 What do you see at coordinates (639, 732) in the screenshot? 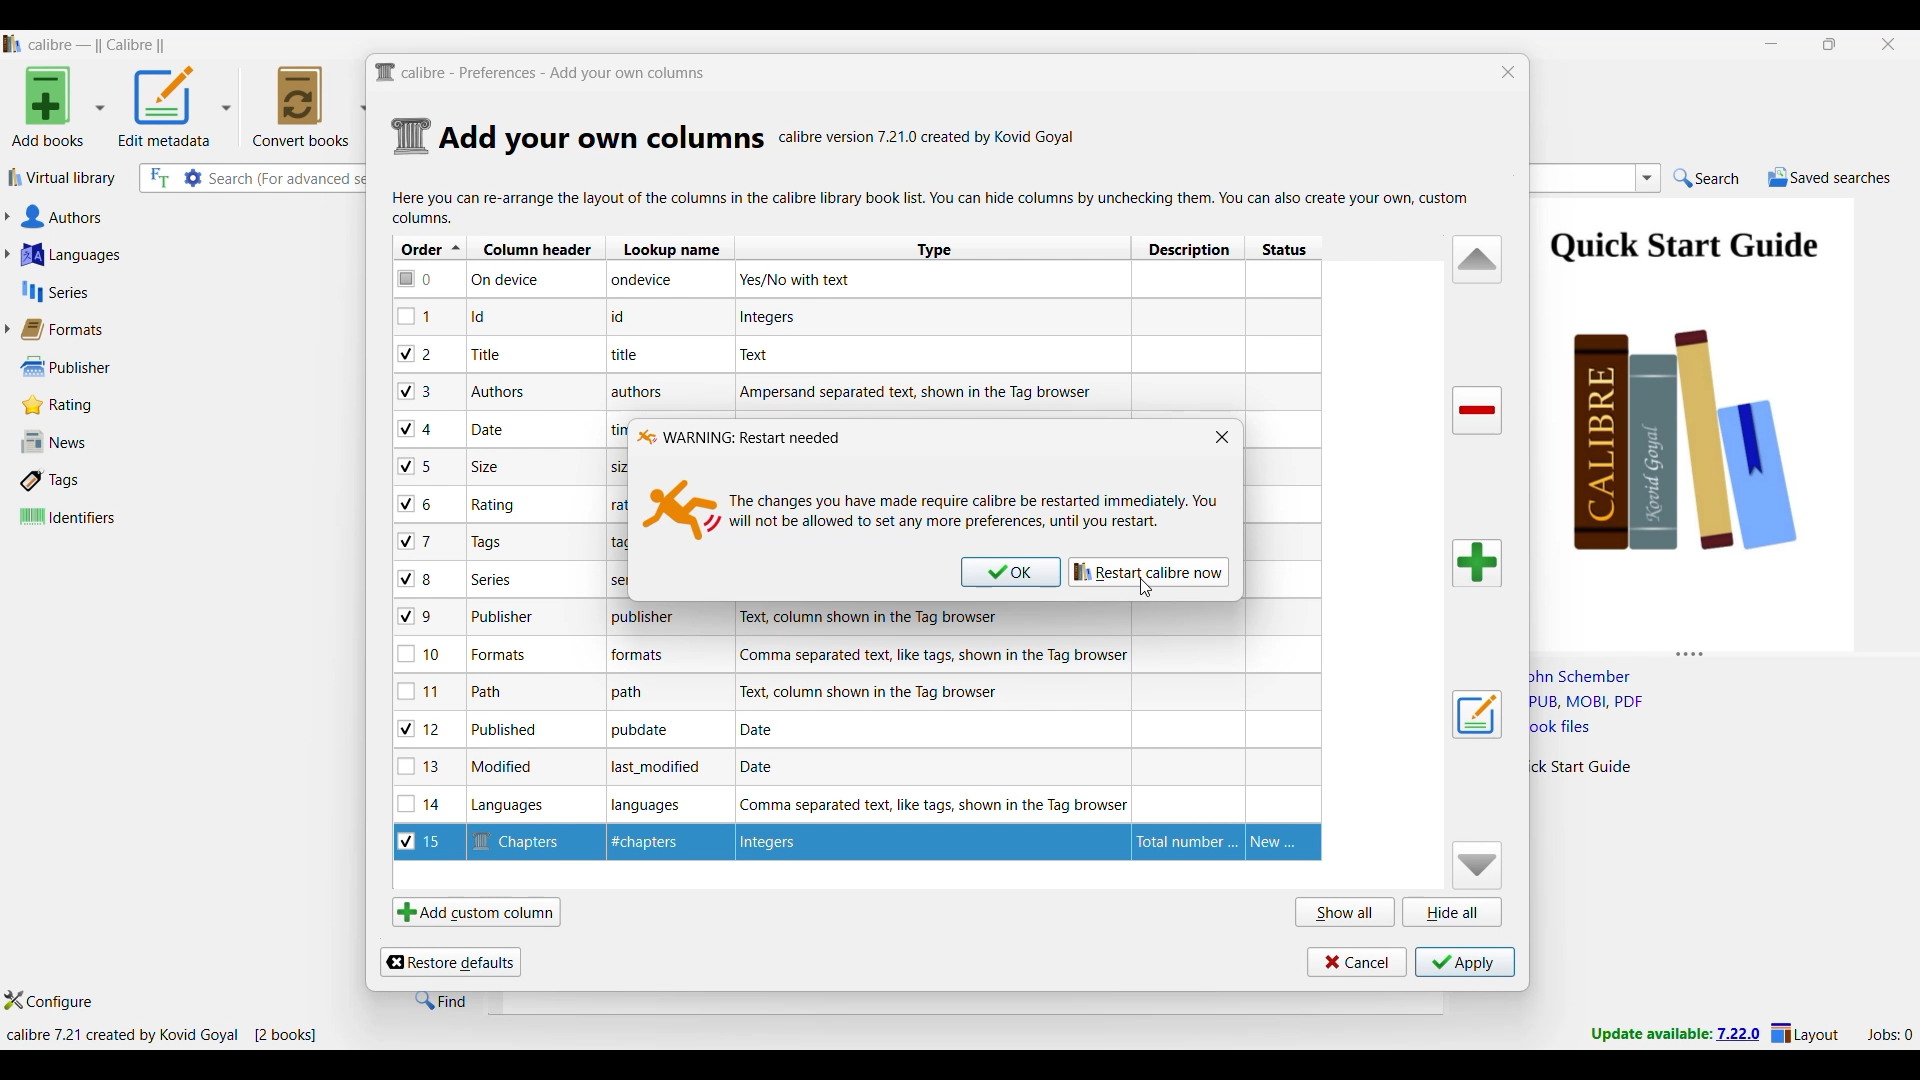
I see `note` at bounding box center [639, 732].